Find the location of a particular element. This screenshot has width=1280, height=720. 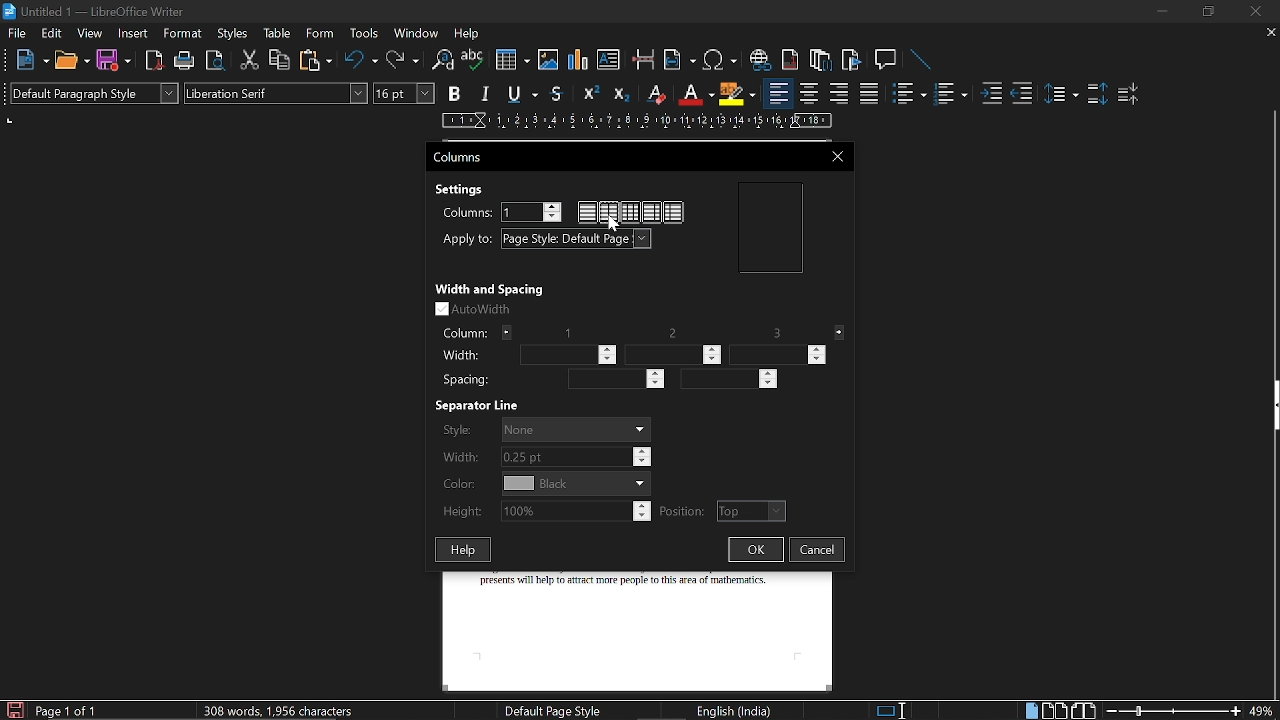

Columns is located at coordinates (464, 156).